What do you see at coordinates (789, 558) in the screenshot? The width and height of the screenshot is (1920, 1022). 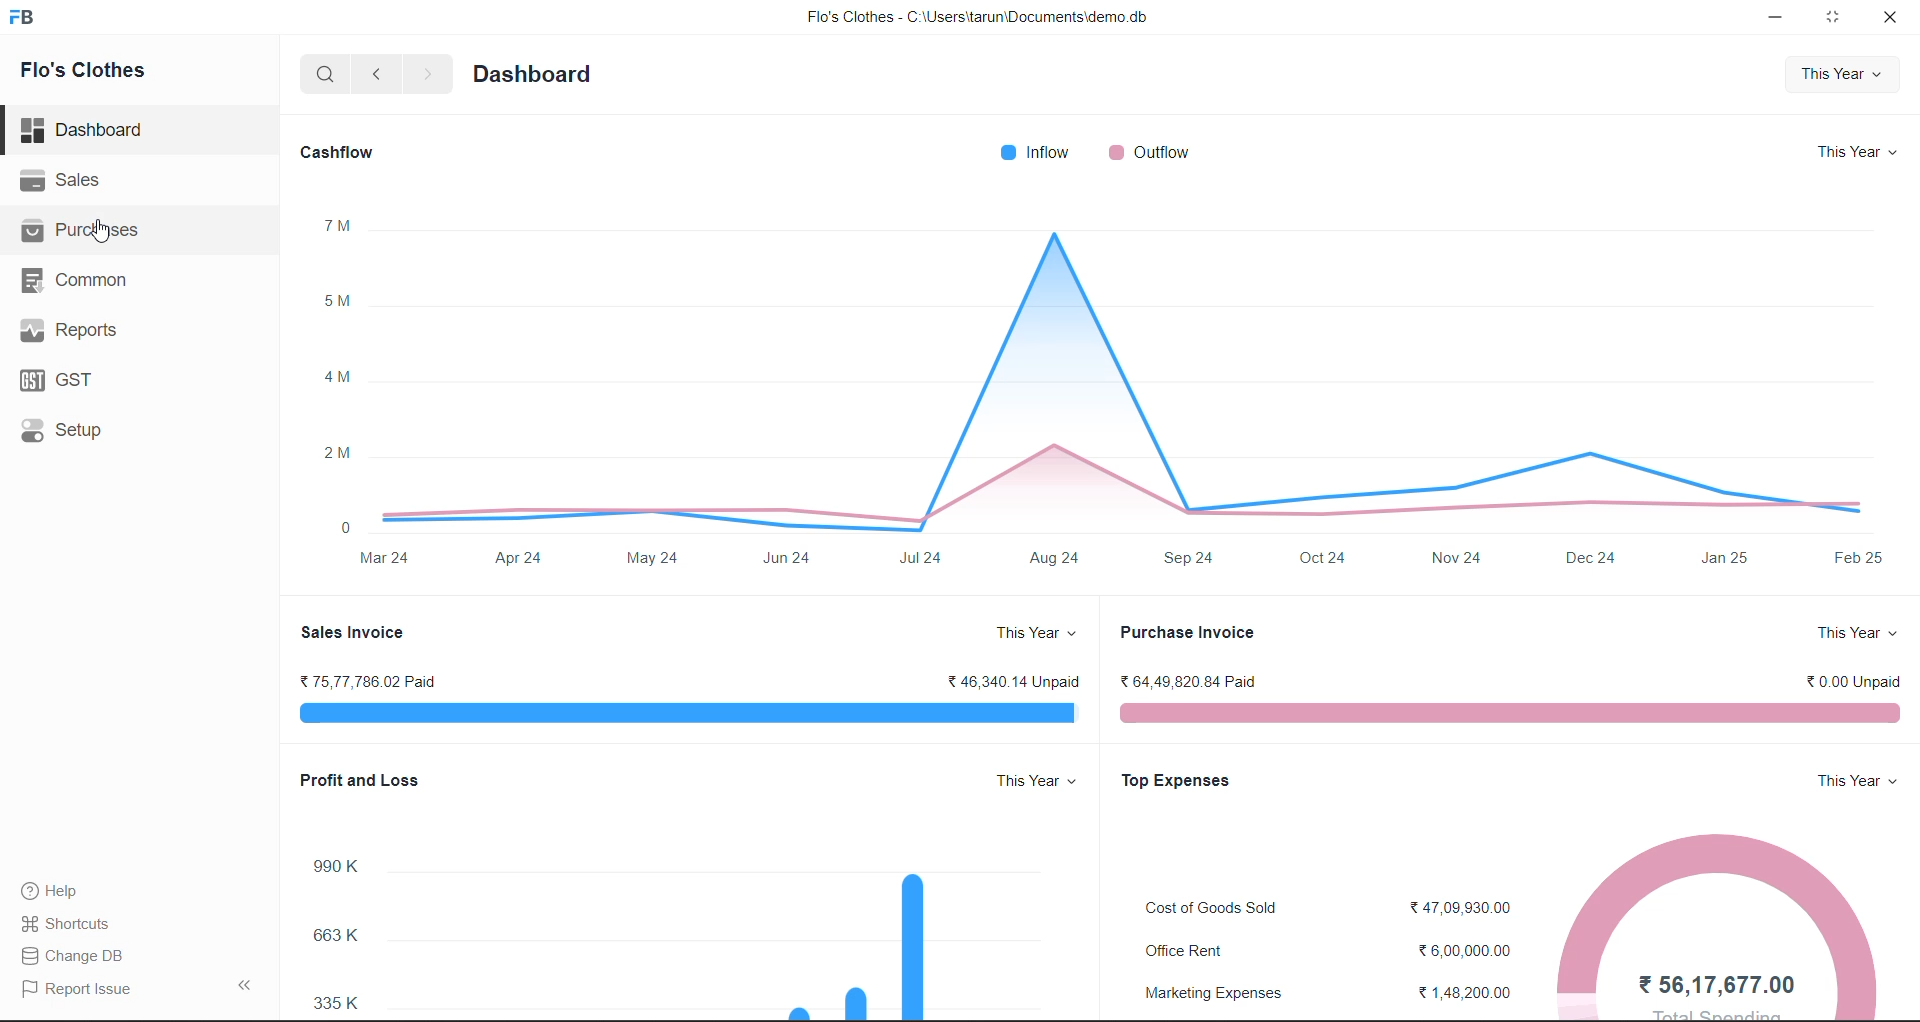 I see `Jun 24` at bounding box center [789, 558].